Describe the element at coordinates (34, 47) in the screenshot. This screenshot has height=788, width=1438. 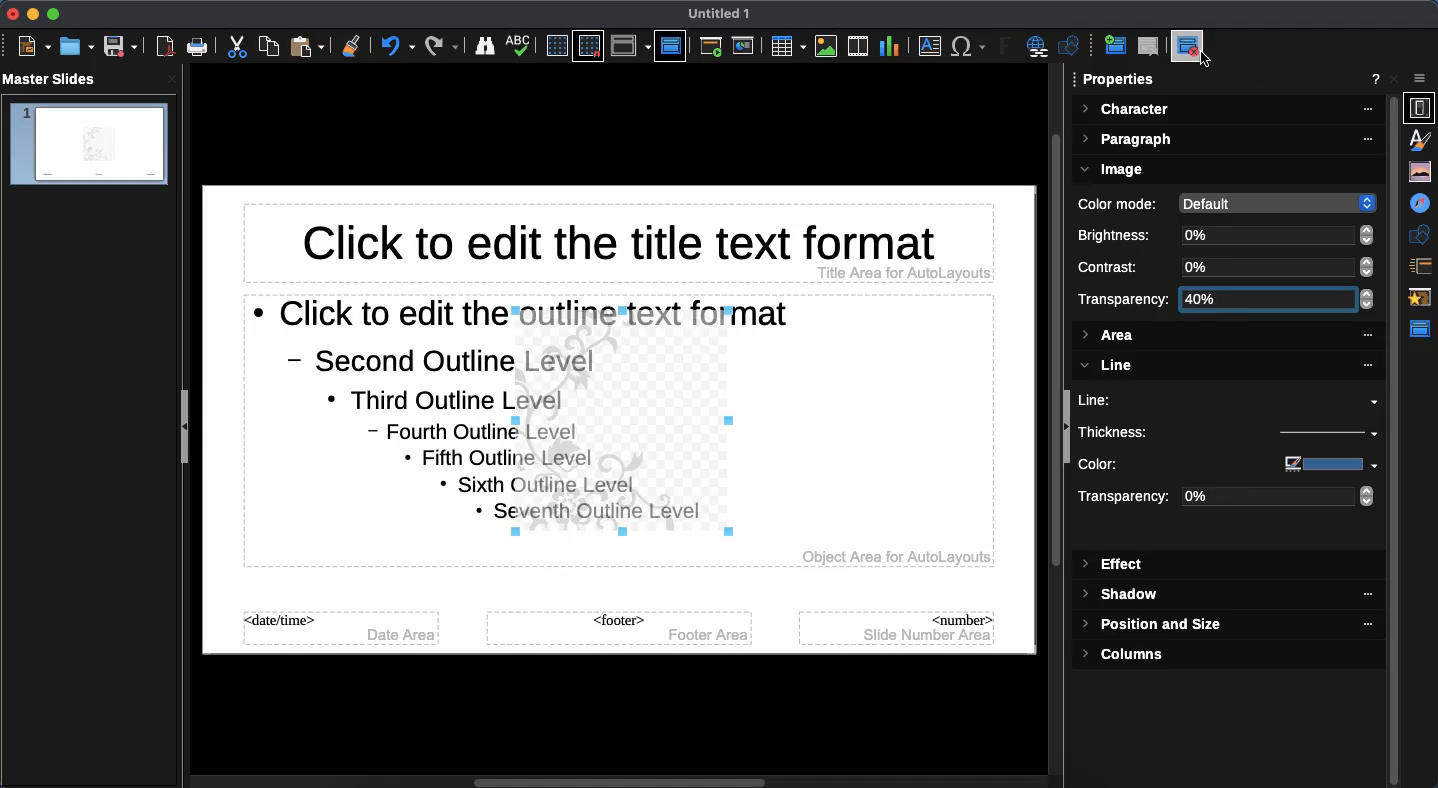
I see `New` at that location.